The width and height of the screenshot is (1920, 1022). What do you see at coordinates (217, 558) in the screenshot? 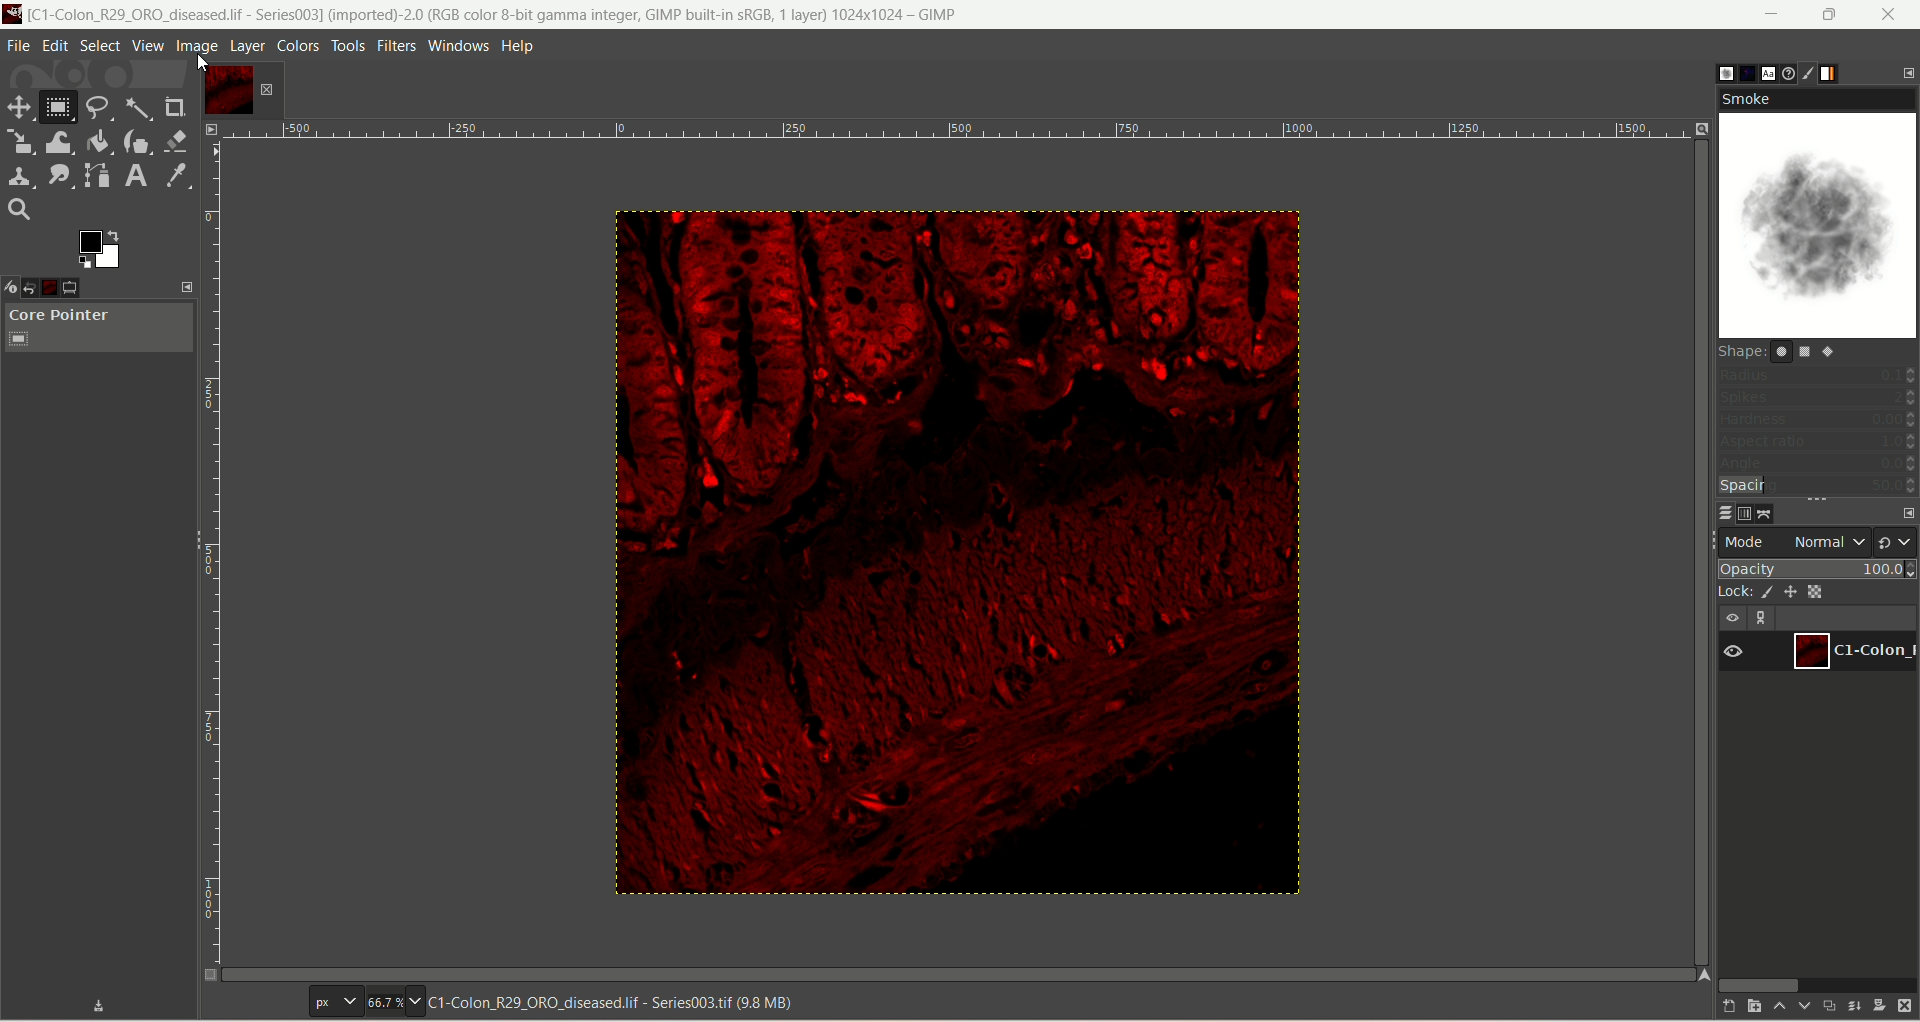
I see `scale bar` at bounding box center [217, 558].